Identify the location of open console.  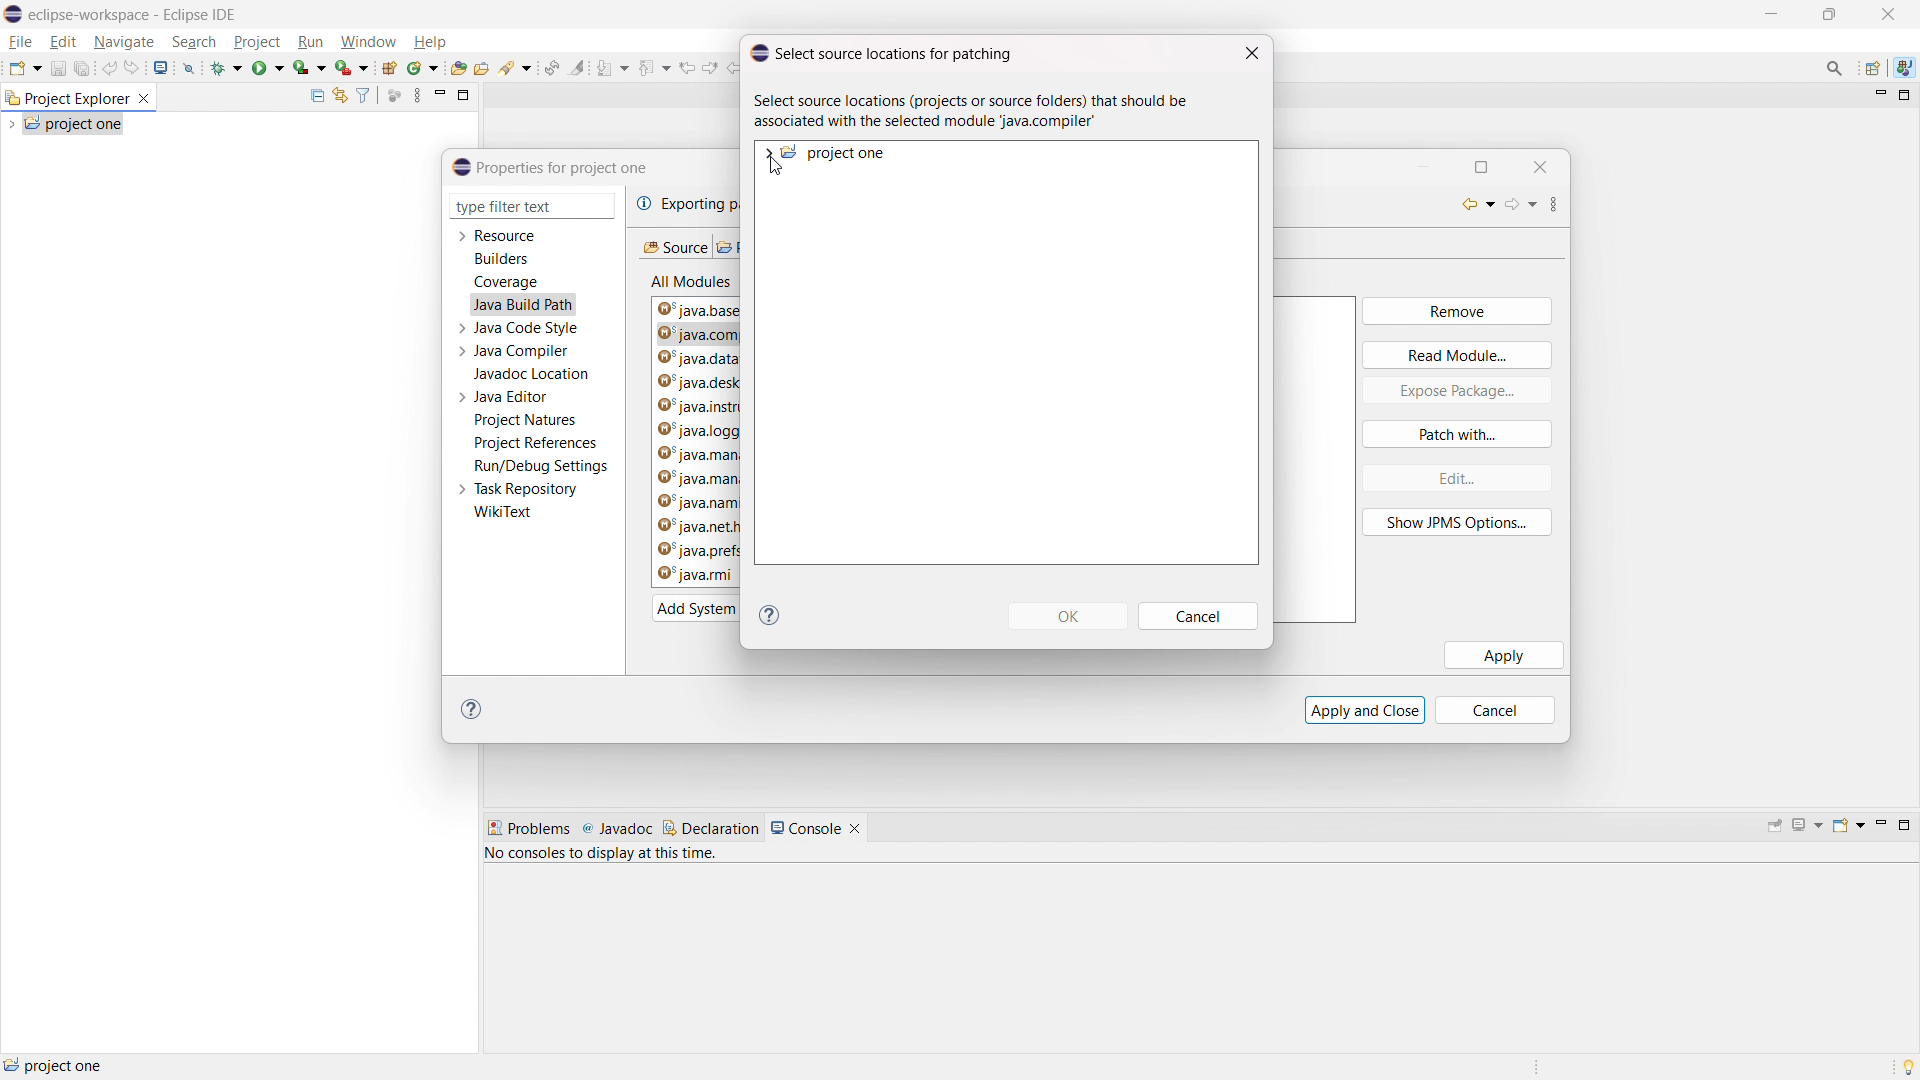
(1848, 825).